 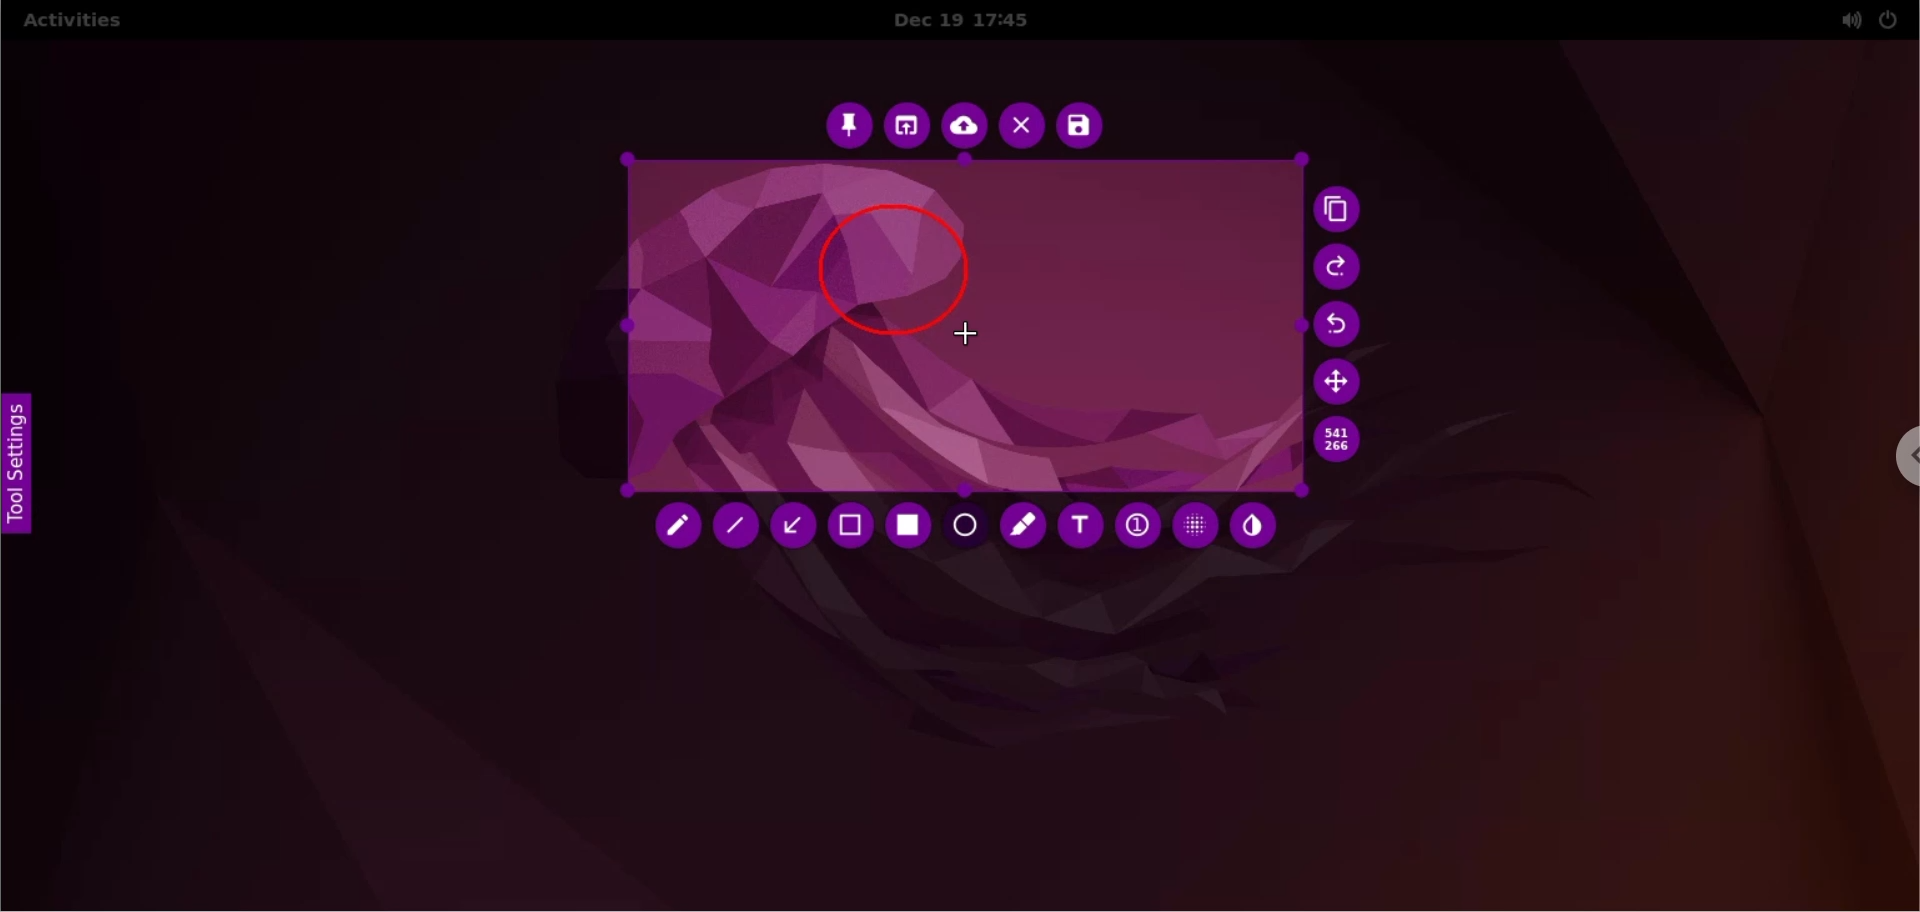 What do you see at coordinates (891, 262) in the screenshot?
I see `circle` at bounding box center [891, 262].